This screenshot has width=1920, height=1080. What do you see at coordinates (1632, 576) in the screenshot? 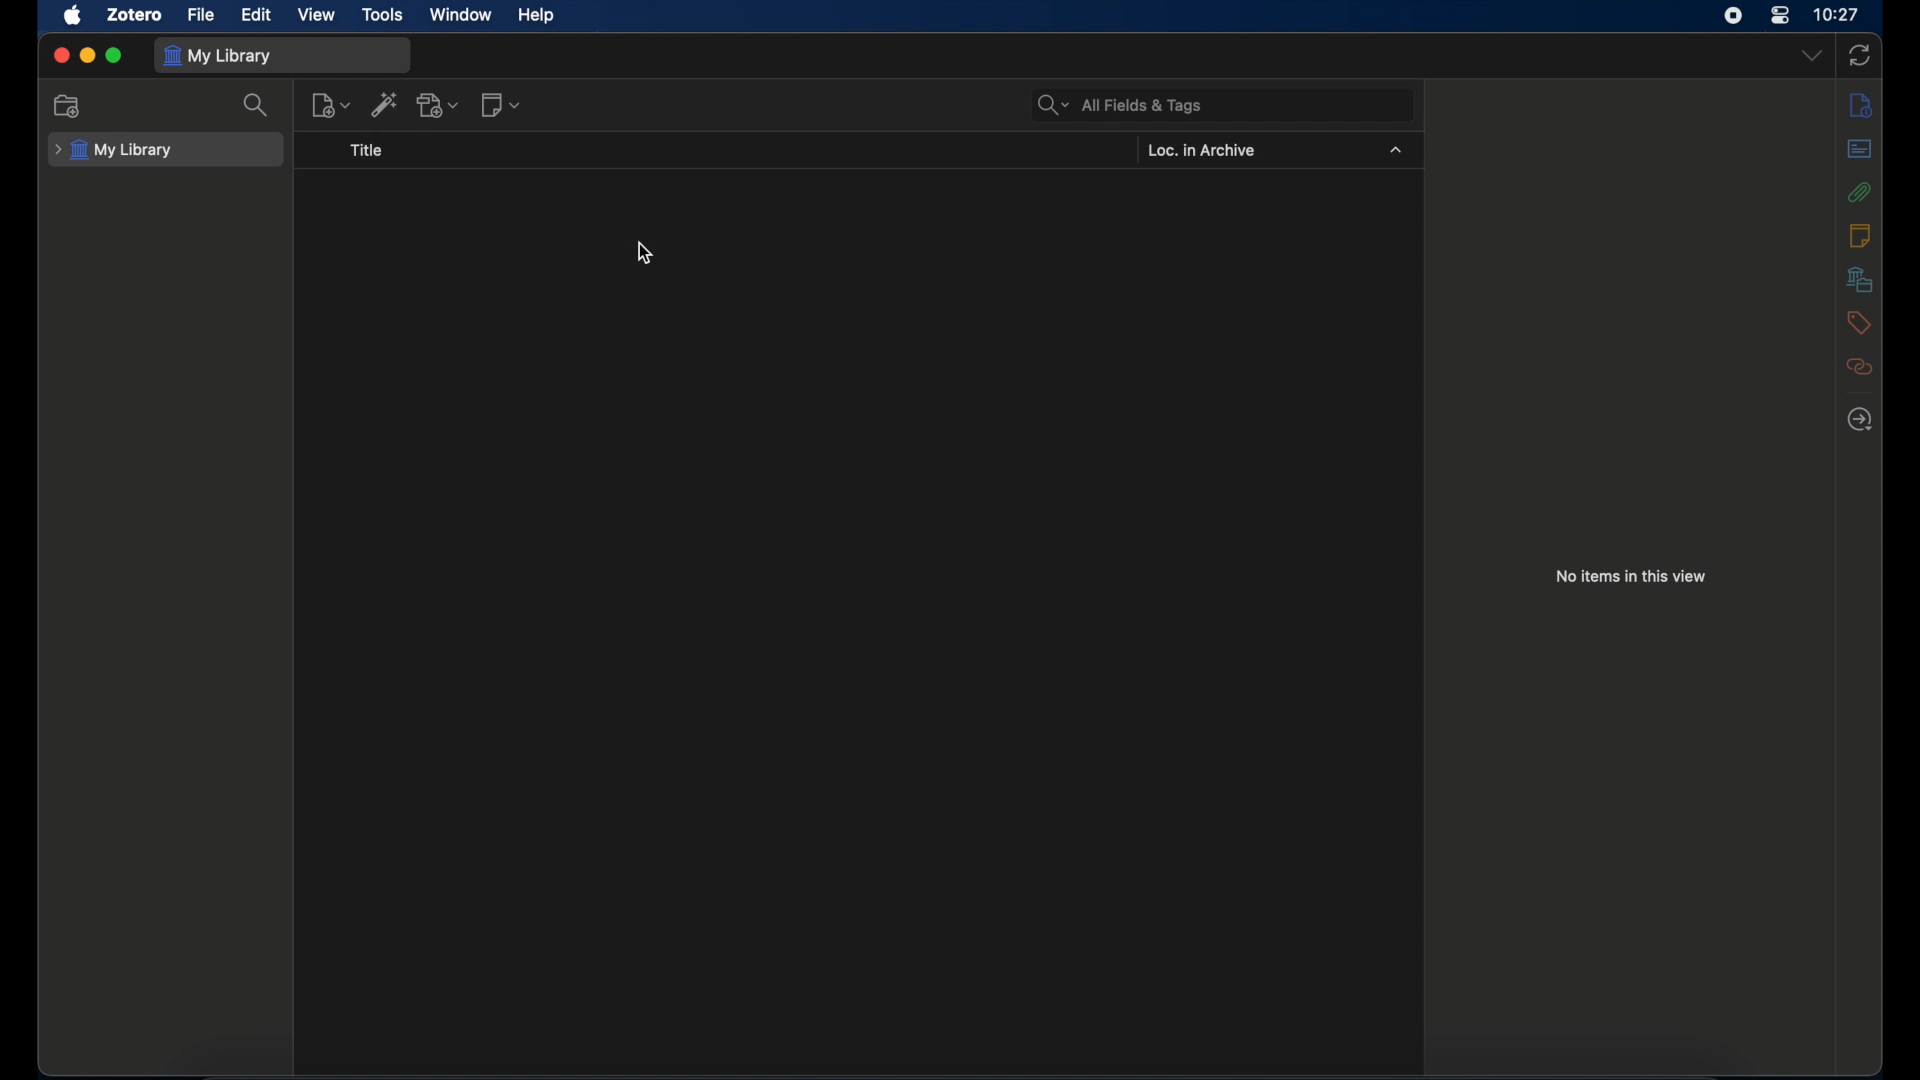
I see `no items in this view` at bounding box center [1632, 576].